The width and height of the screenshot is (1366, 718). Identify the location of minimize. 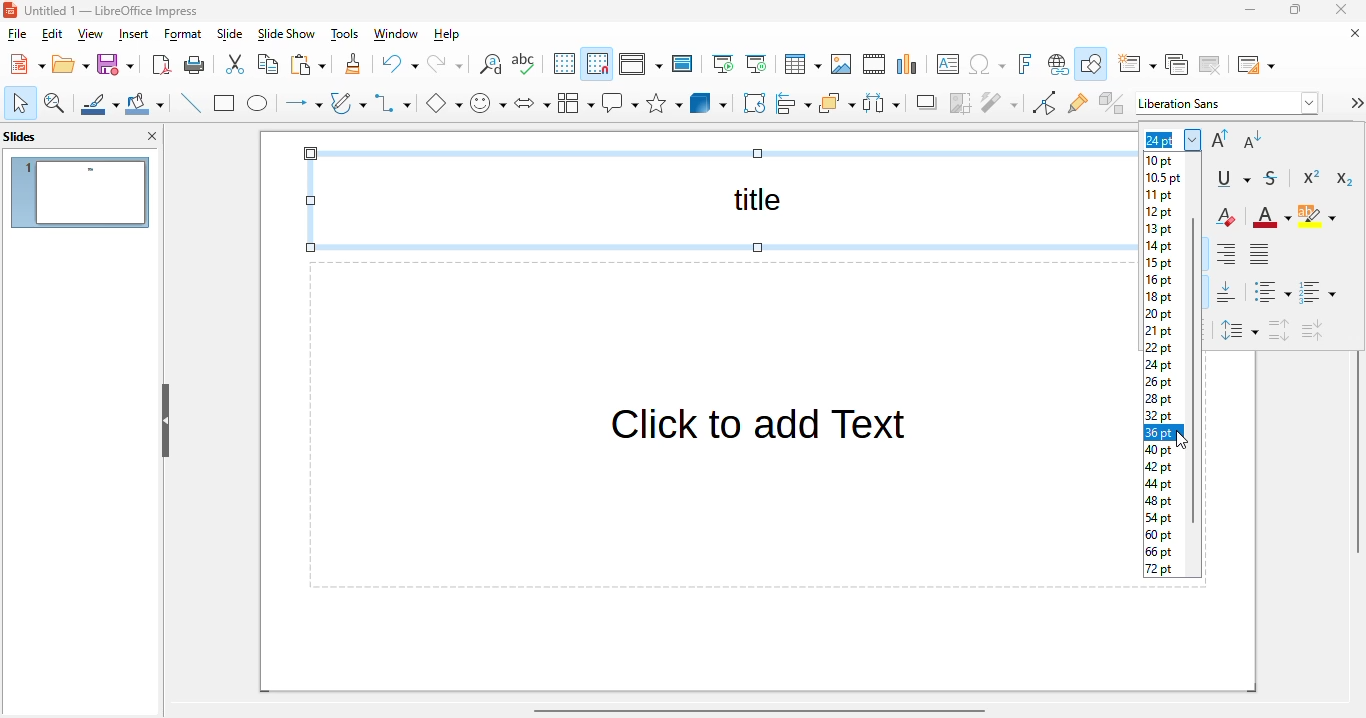
(1252, 10).